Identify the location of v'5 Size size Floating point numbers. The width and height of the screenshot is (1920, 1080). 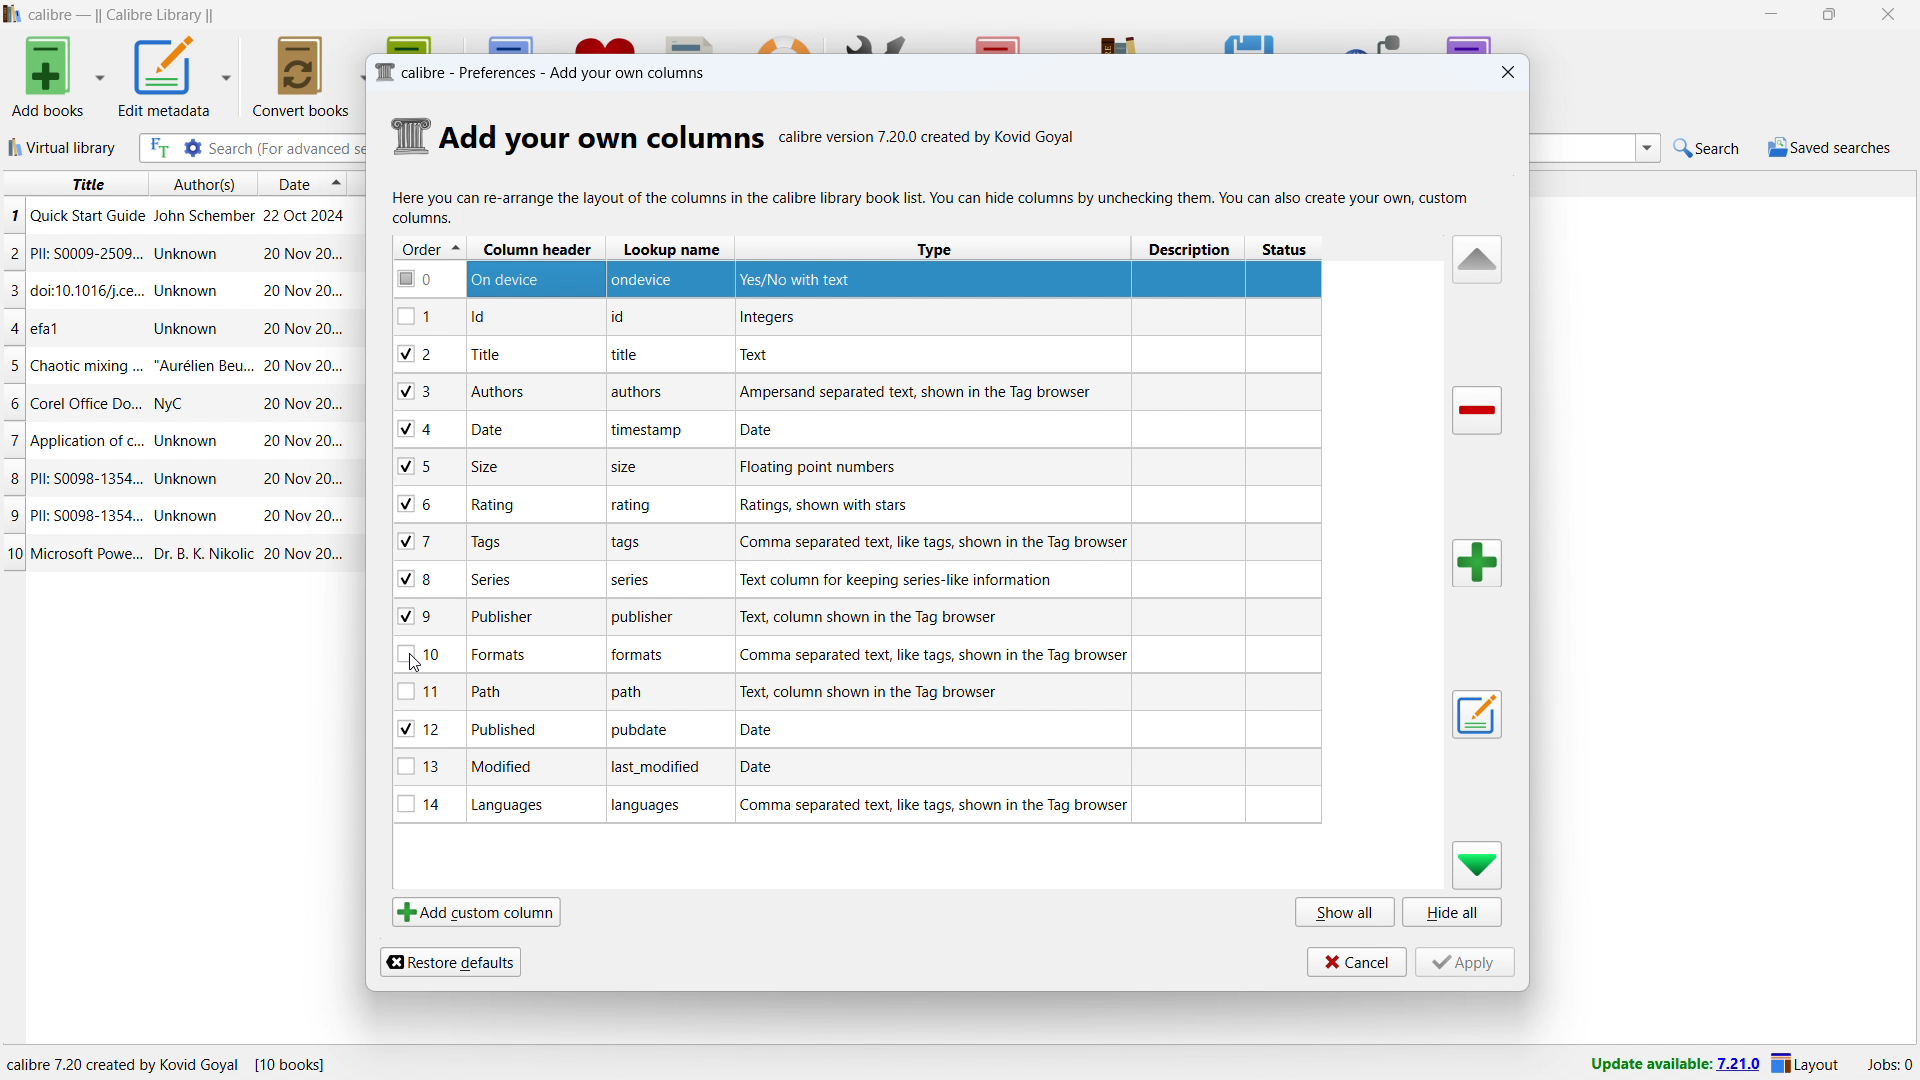
(853, 464).